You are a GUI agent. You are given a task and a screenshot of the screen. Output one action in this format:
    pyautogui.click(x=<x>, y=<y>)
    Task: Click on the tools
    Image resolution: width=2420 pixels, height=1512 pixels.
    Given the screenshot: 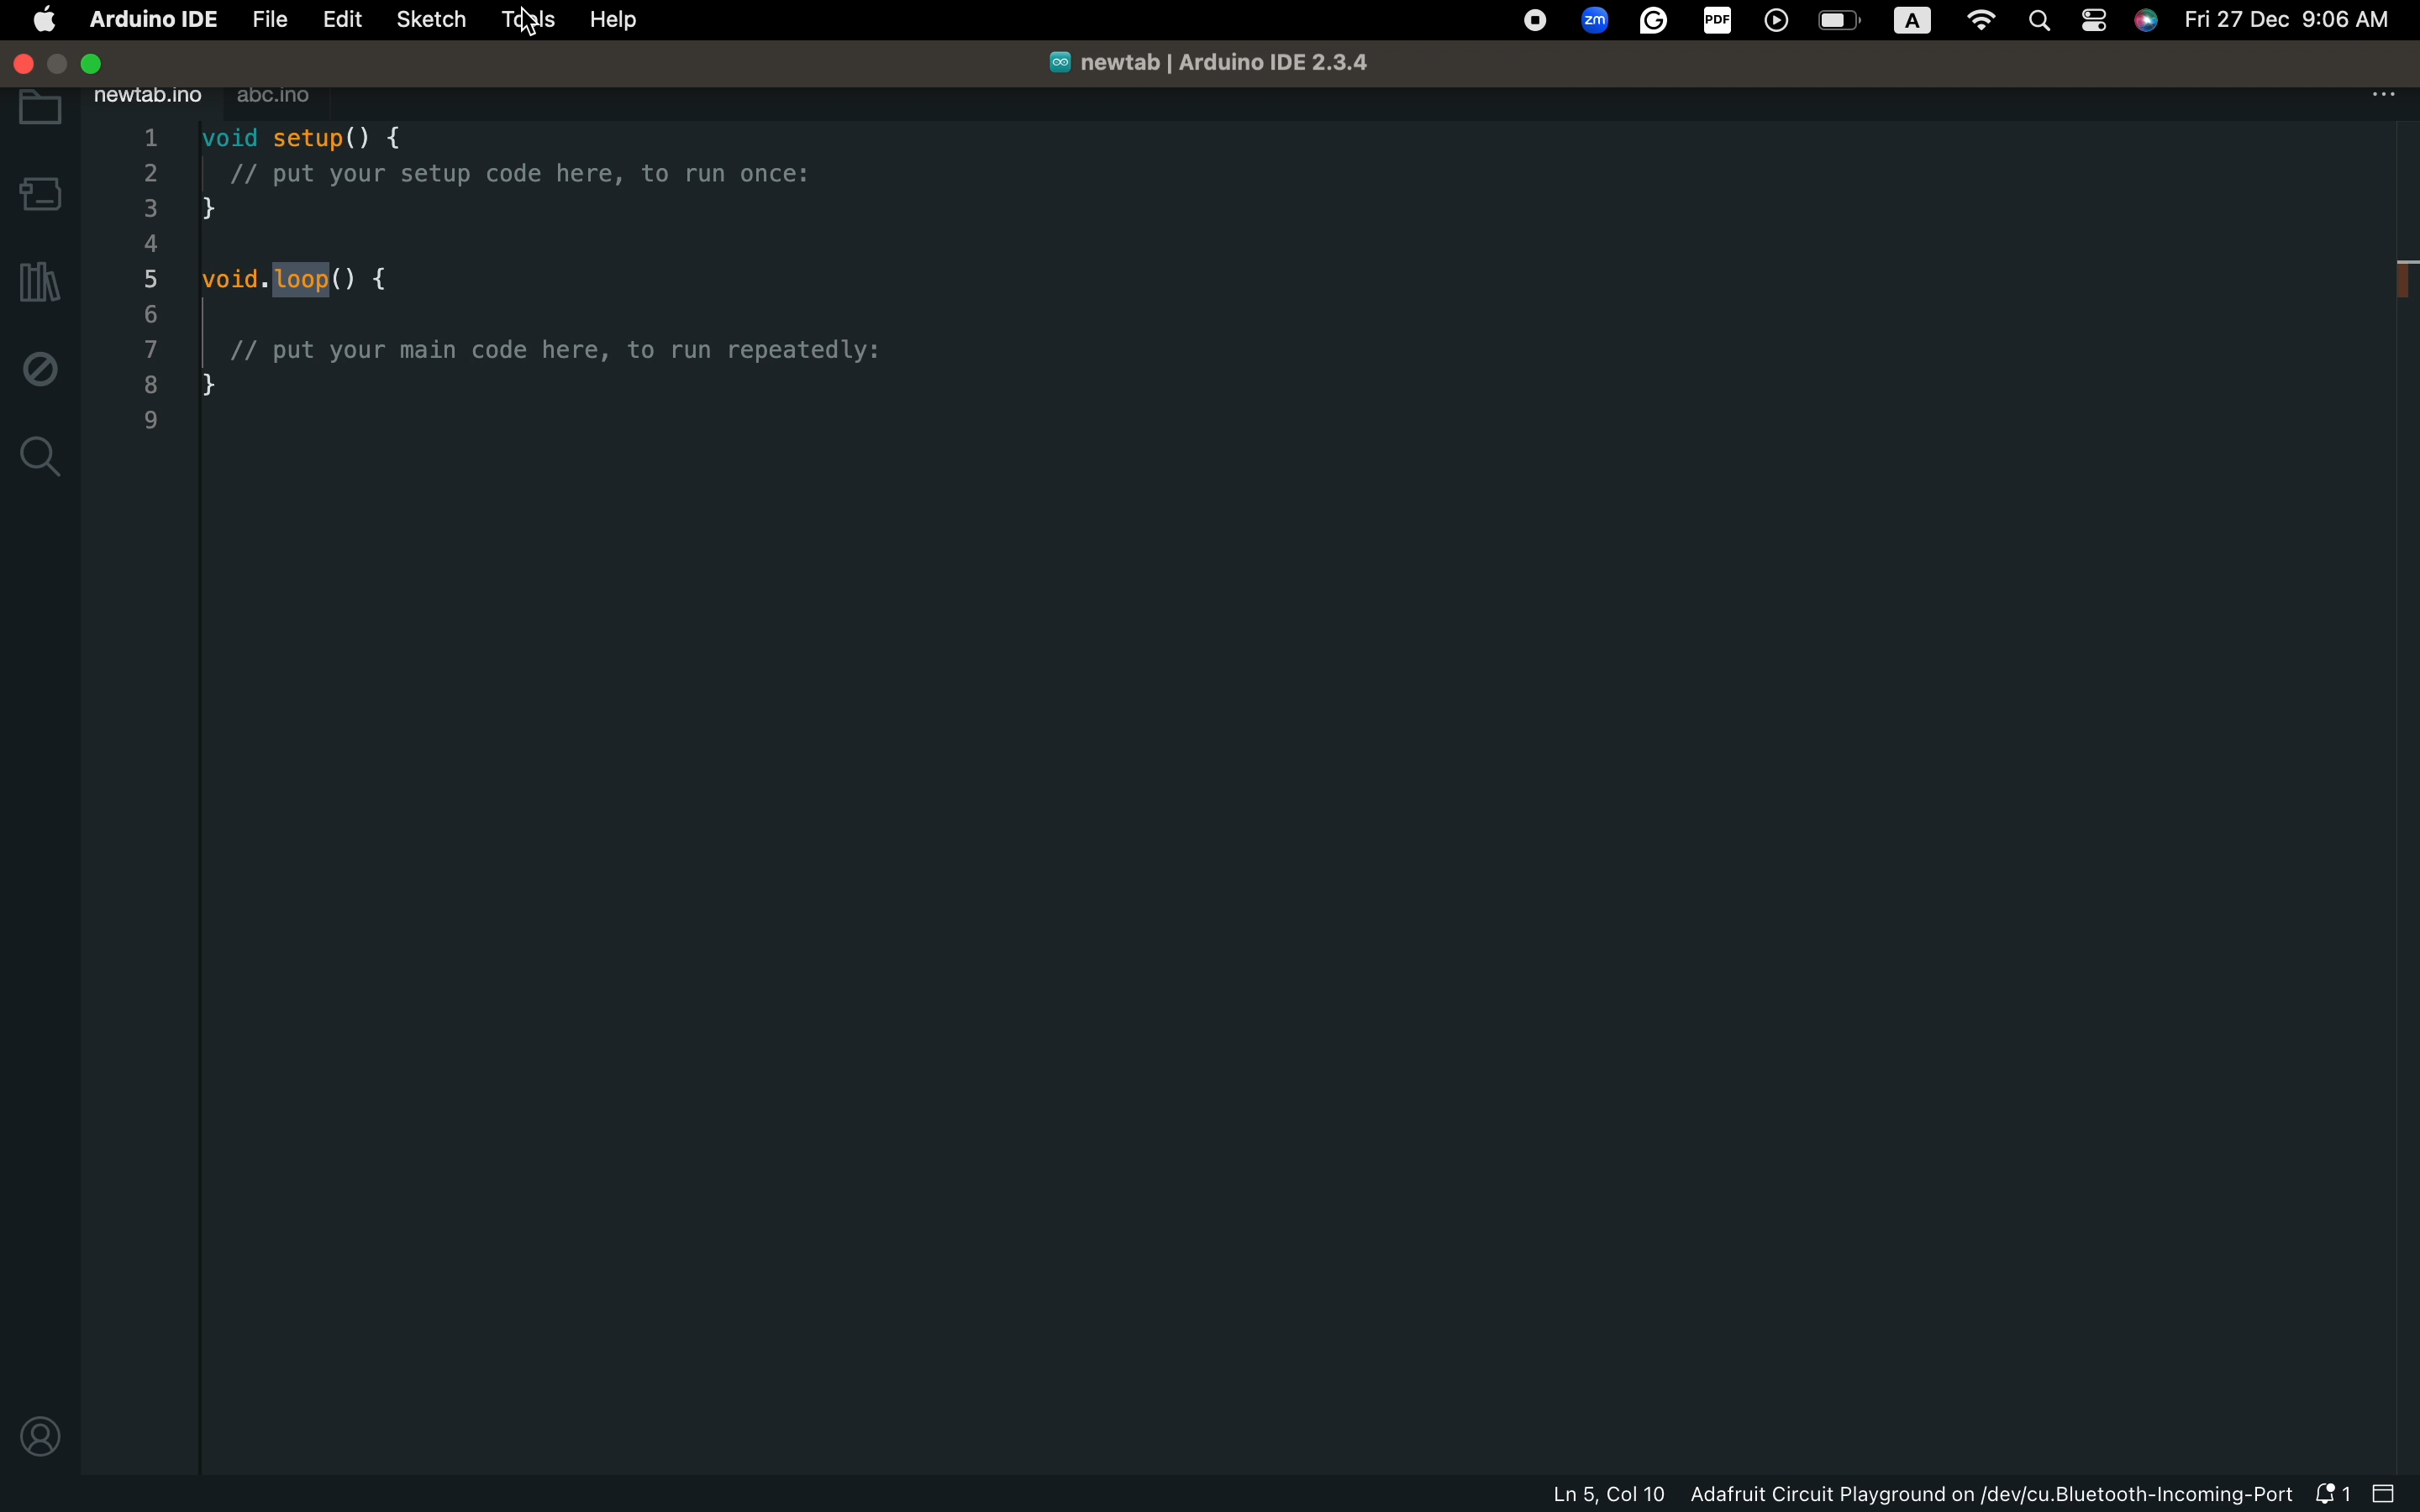 What is the action you would take?
    pyautogui.click(x=525, y=22)
    